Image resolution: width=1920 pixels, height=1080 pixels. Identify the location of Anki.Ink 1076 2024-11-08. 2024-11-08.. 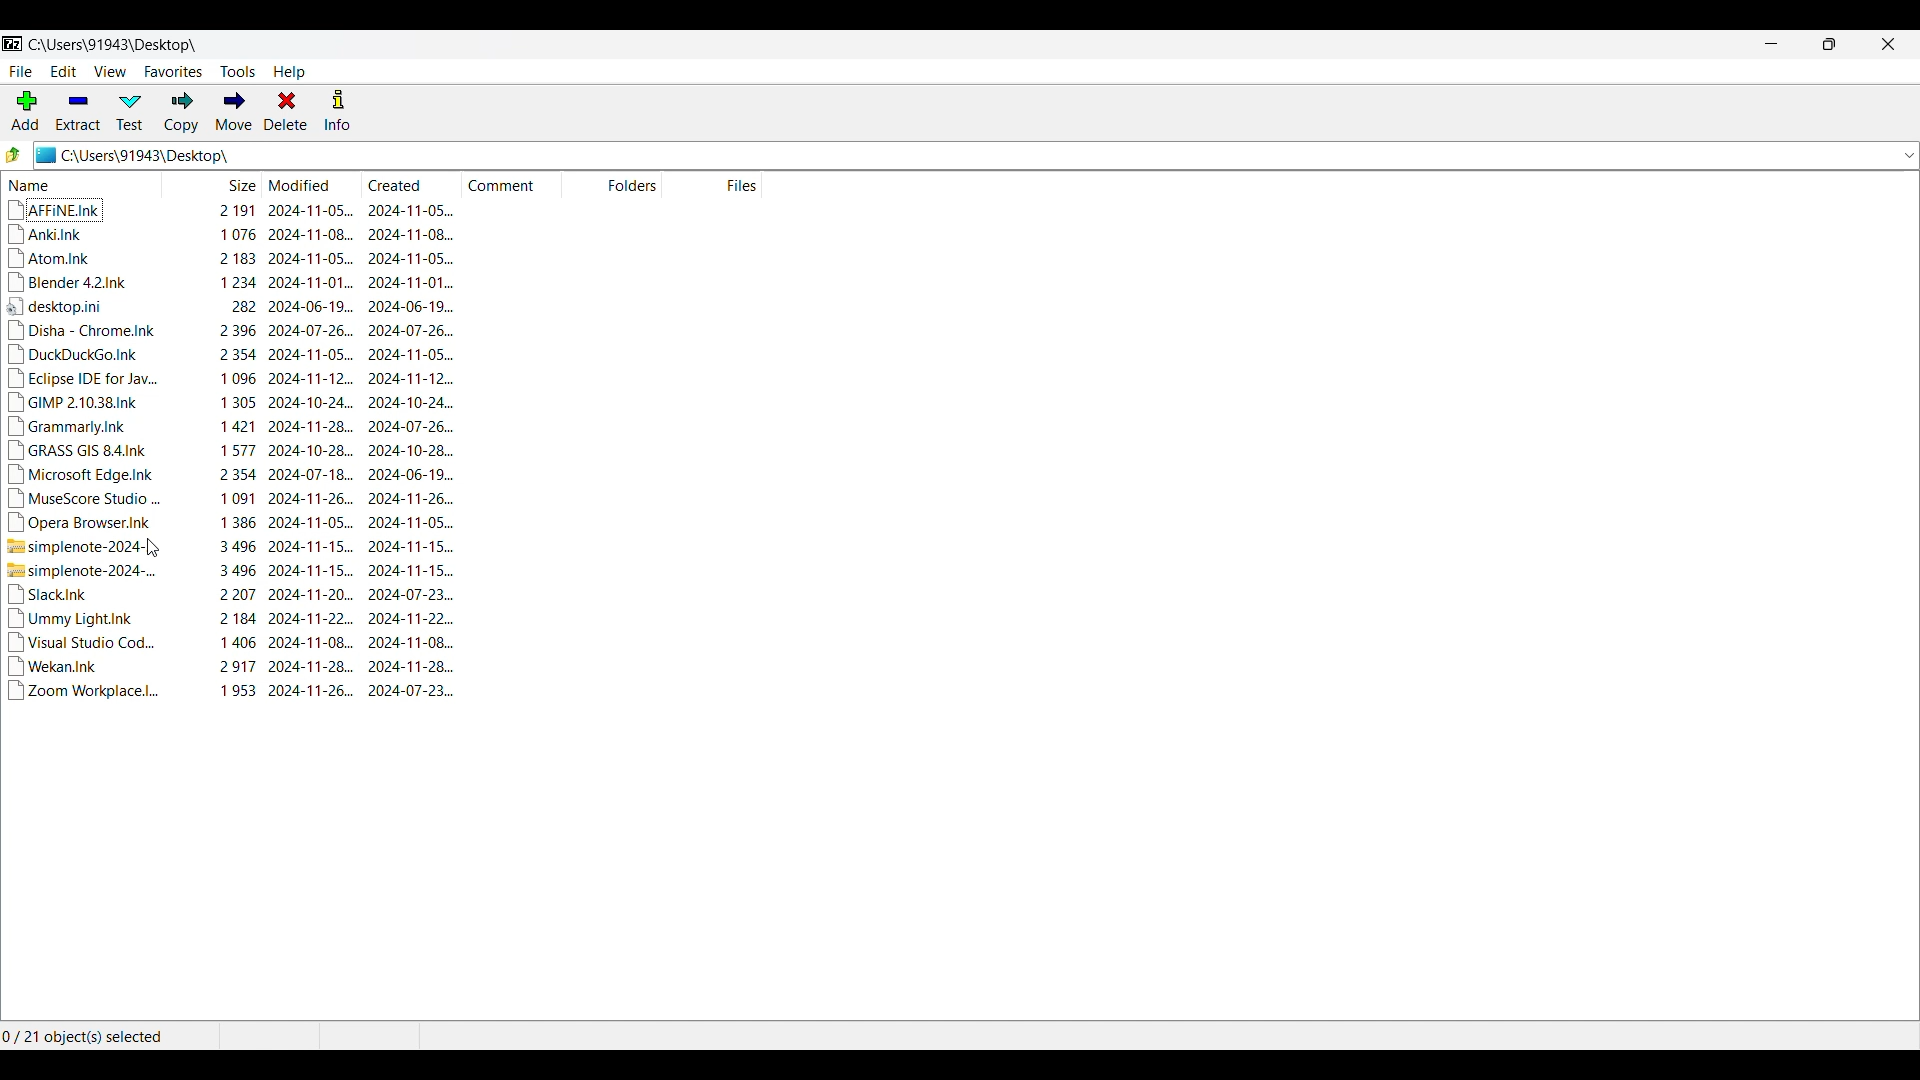
(241, 235).